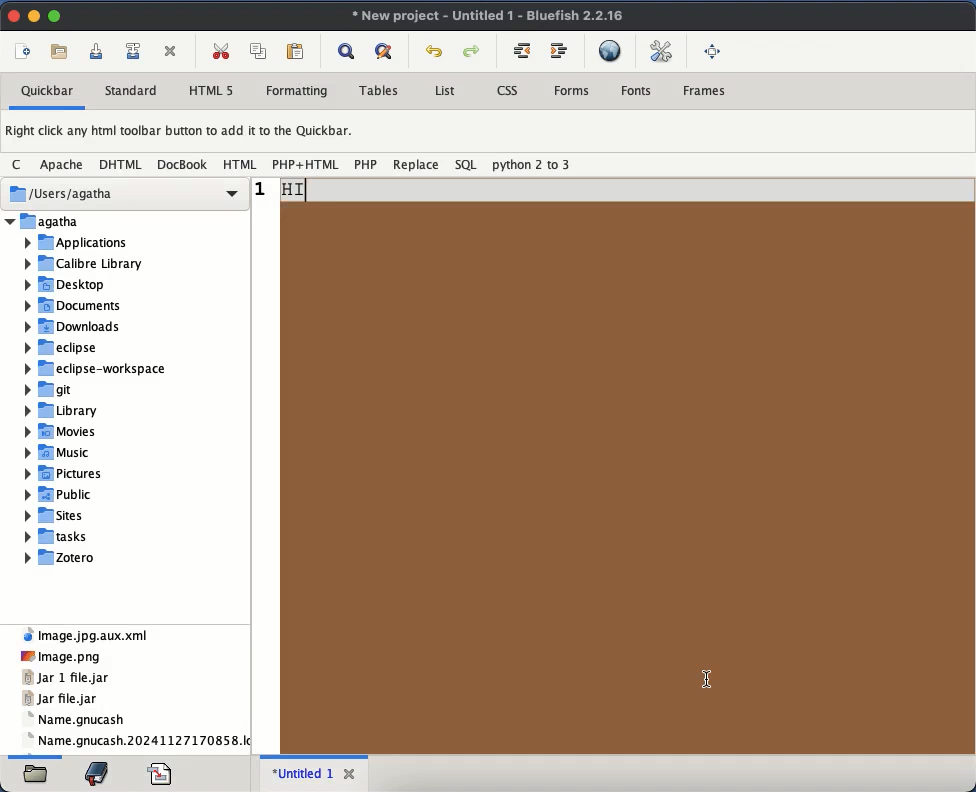  Describe the element at coordinates (60, 348) in the screenshot. I see `eclipse` at that location.